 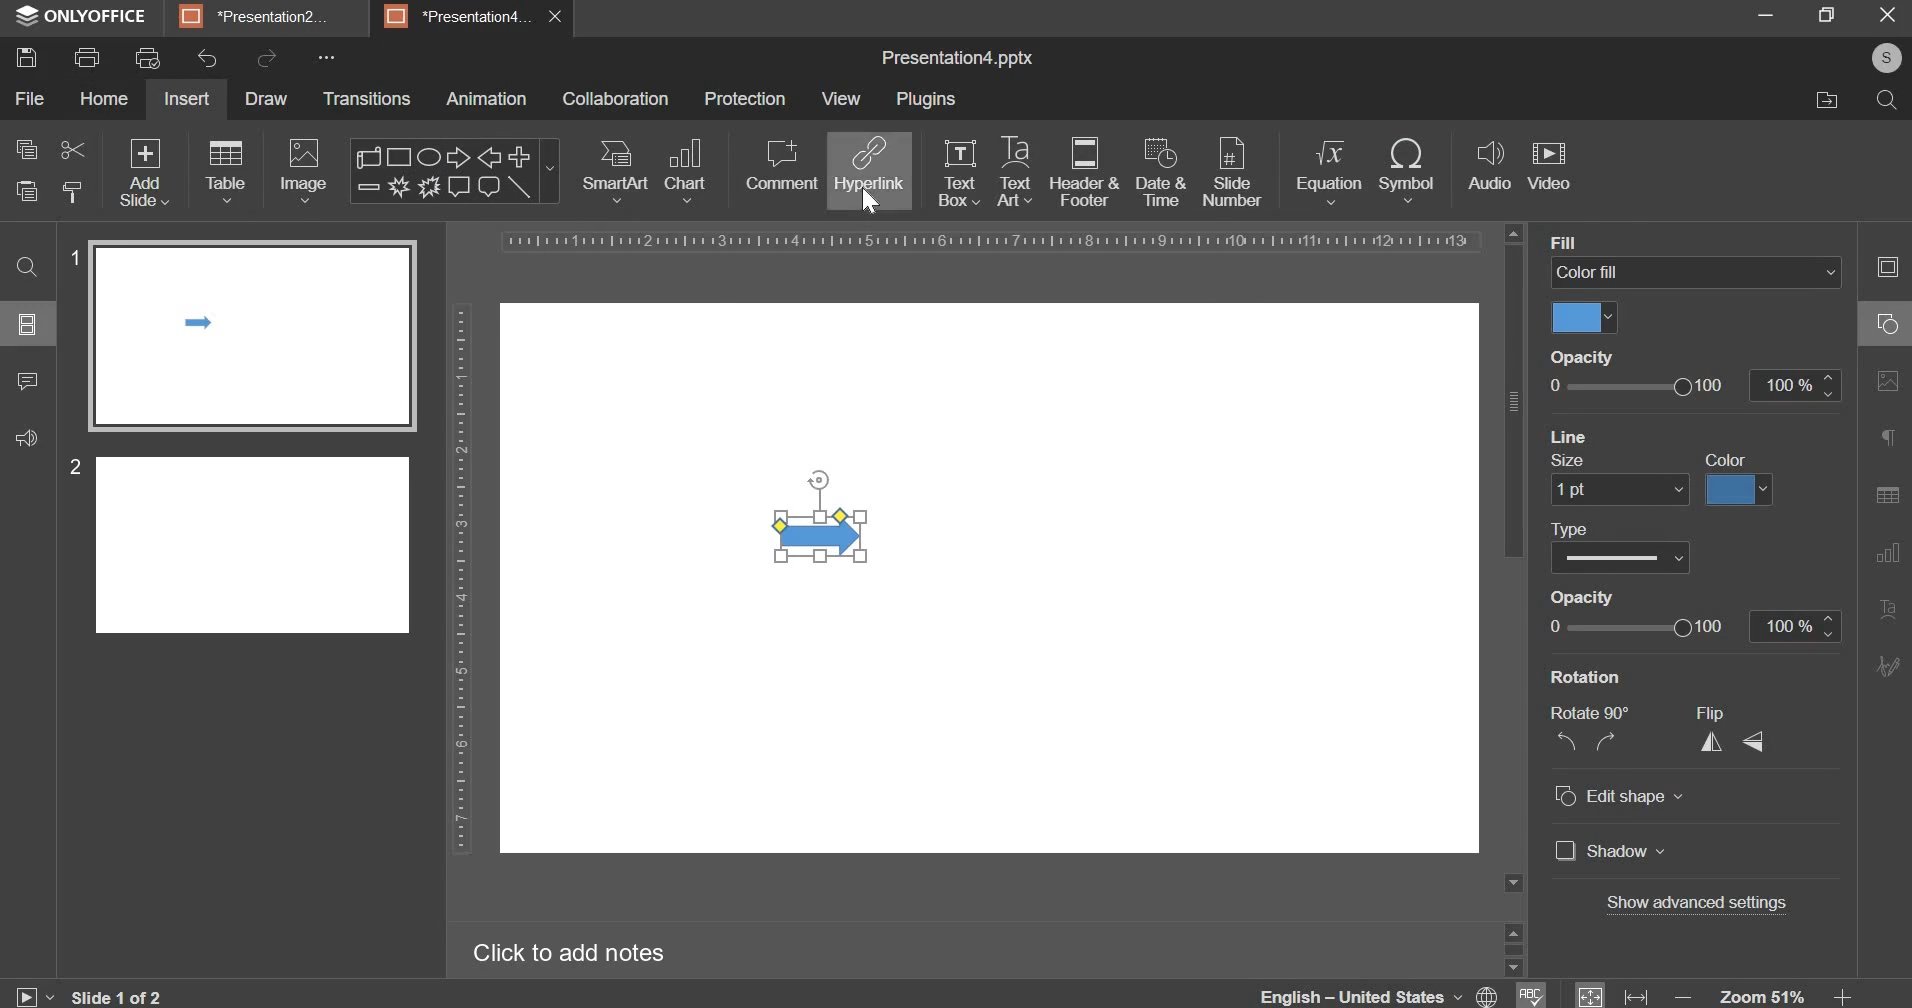 I want to click on plugins, so click(x=925, y=100).